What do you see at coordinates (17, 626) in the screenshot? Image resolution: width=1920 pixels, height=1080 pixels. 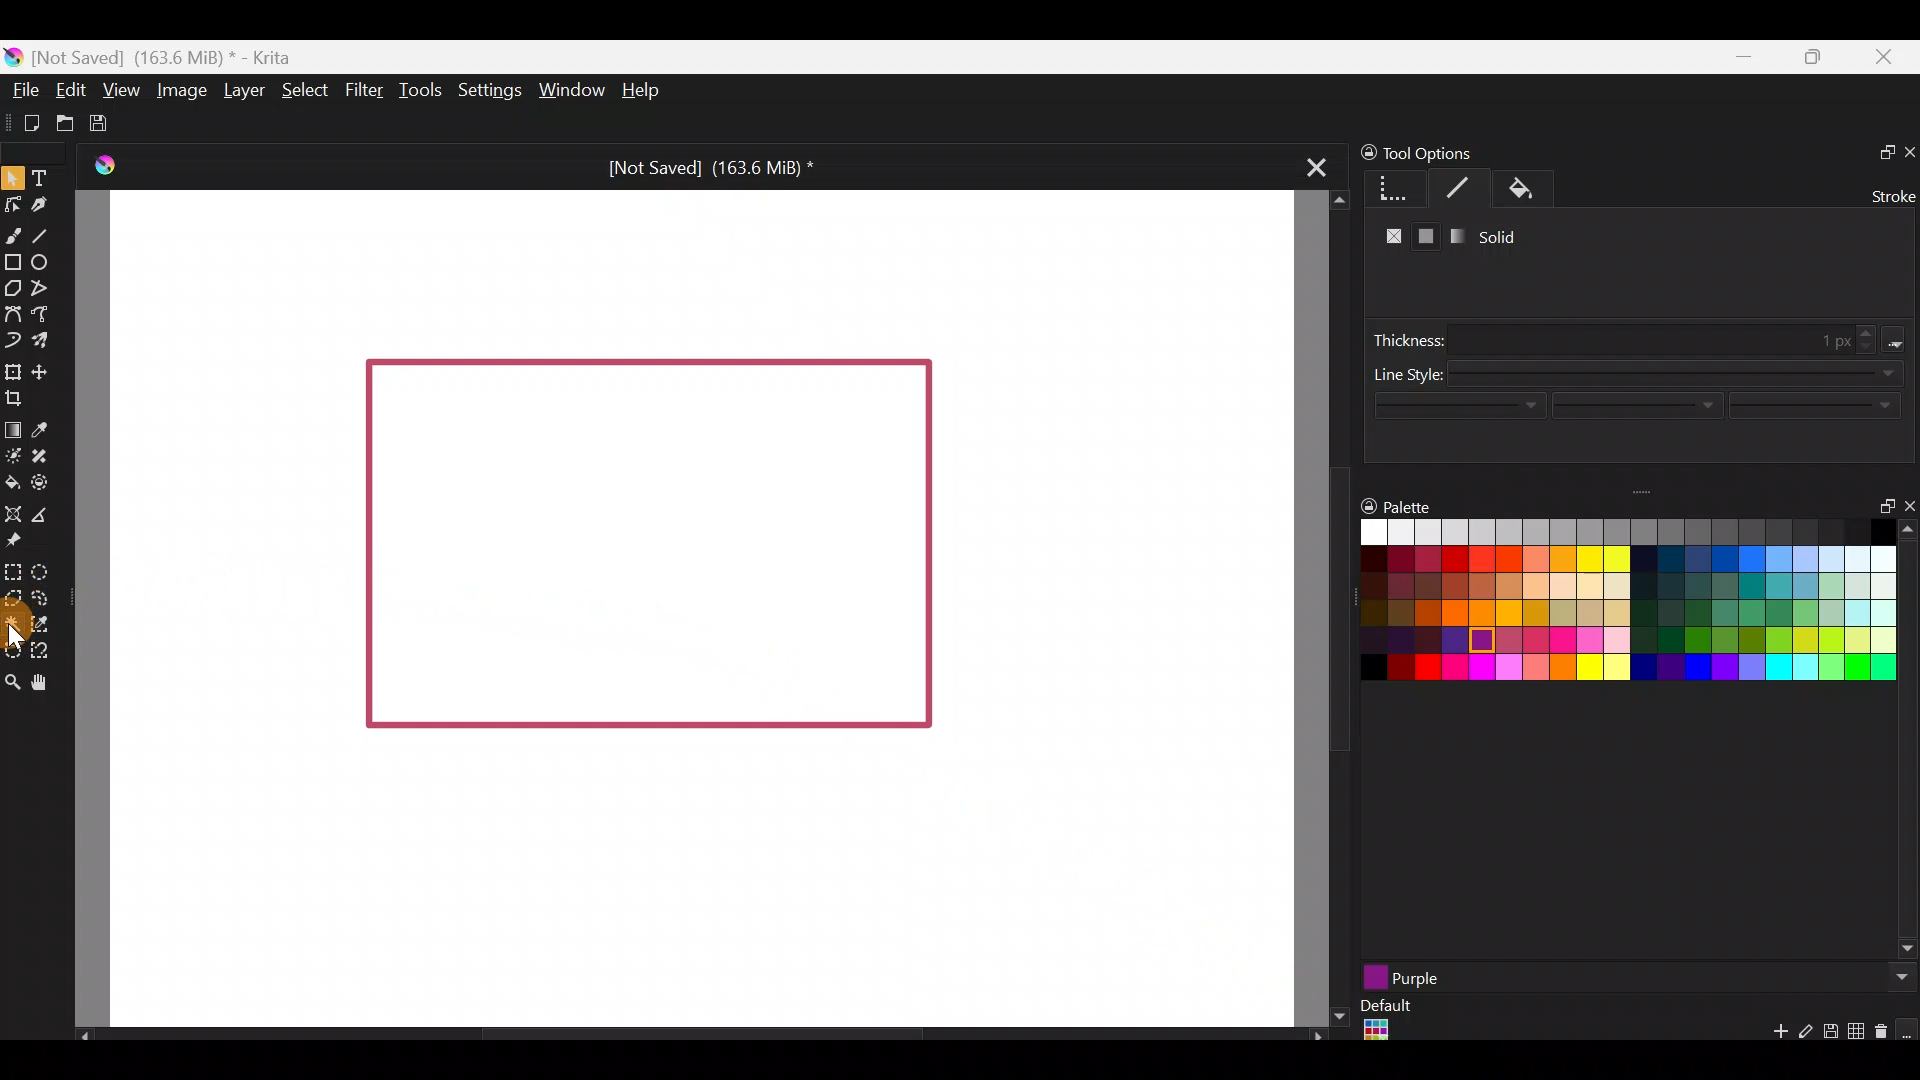 I see `Cursor` at bounding box center [17, 626].